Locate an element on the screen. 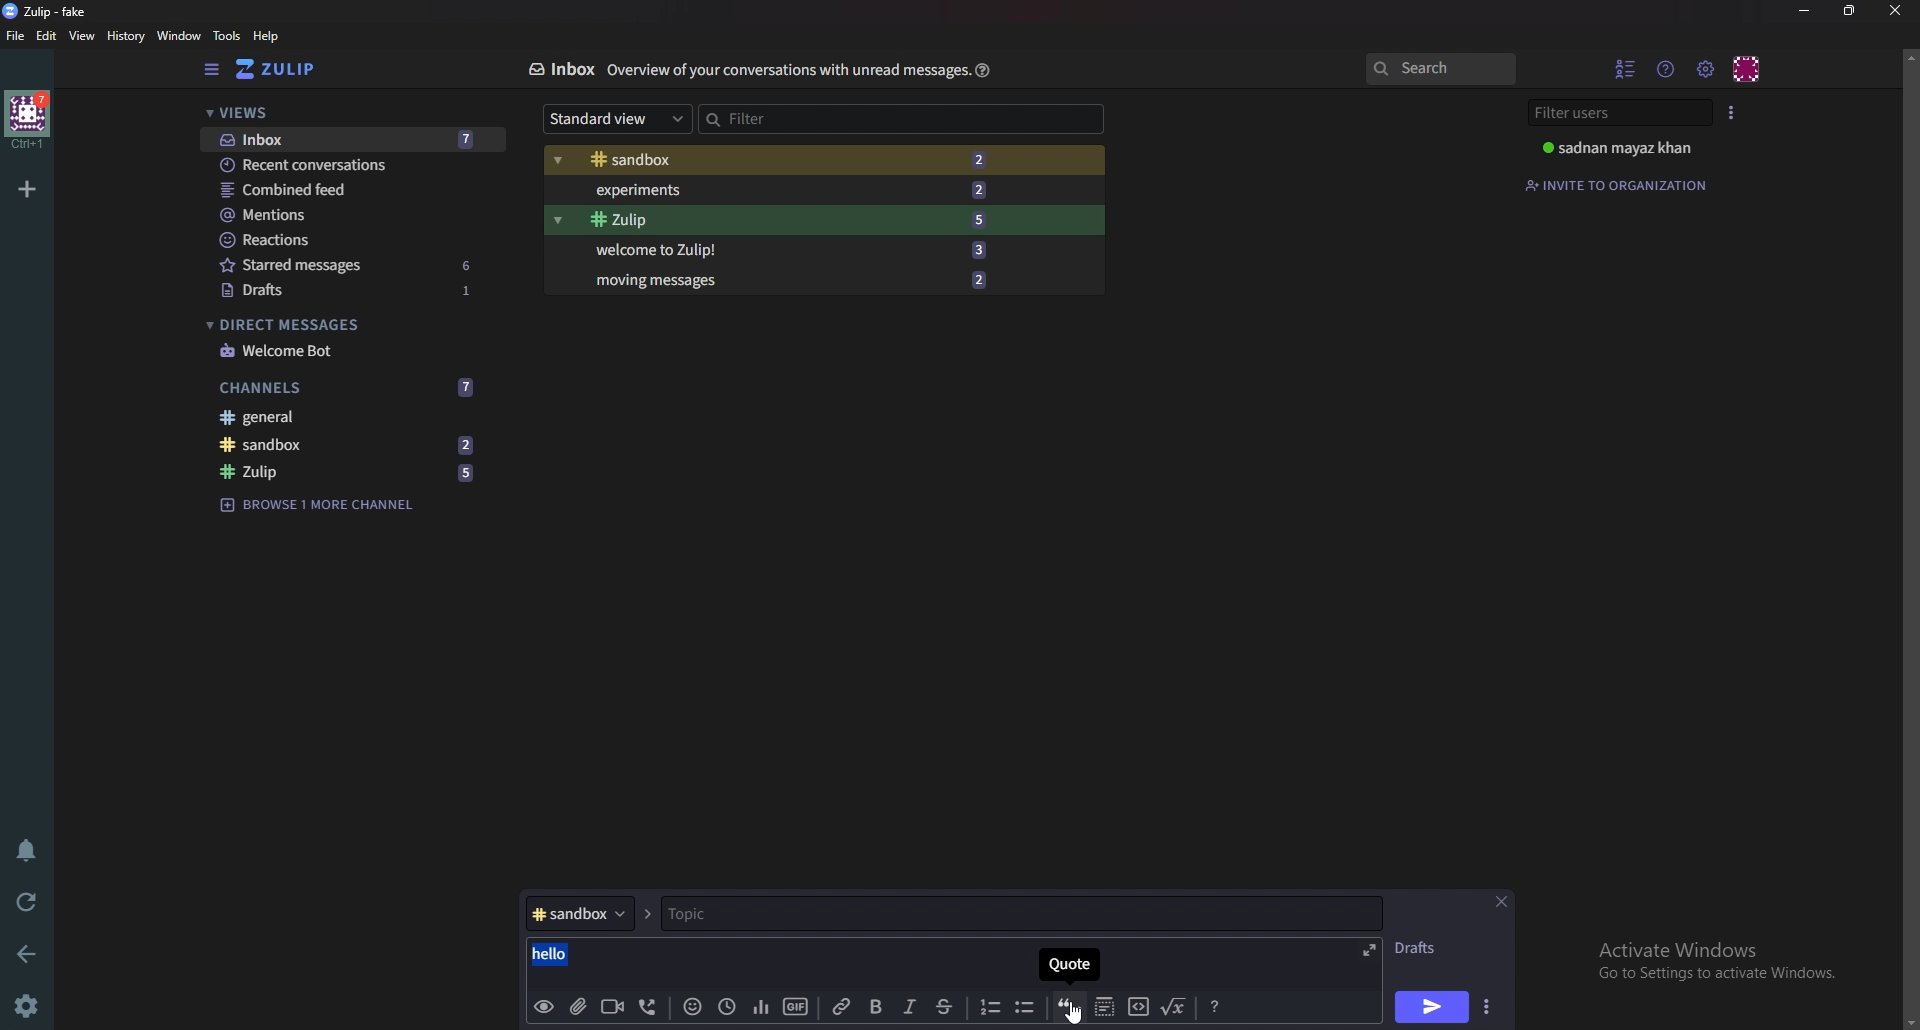 The height and width of the screenshot is (1030, 1920). Emoji is located at coordinates (694, 1006).